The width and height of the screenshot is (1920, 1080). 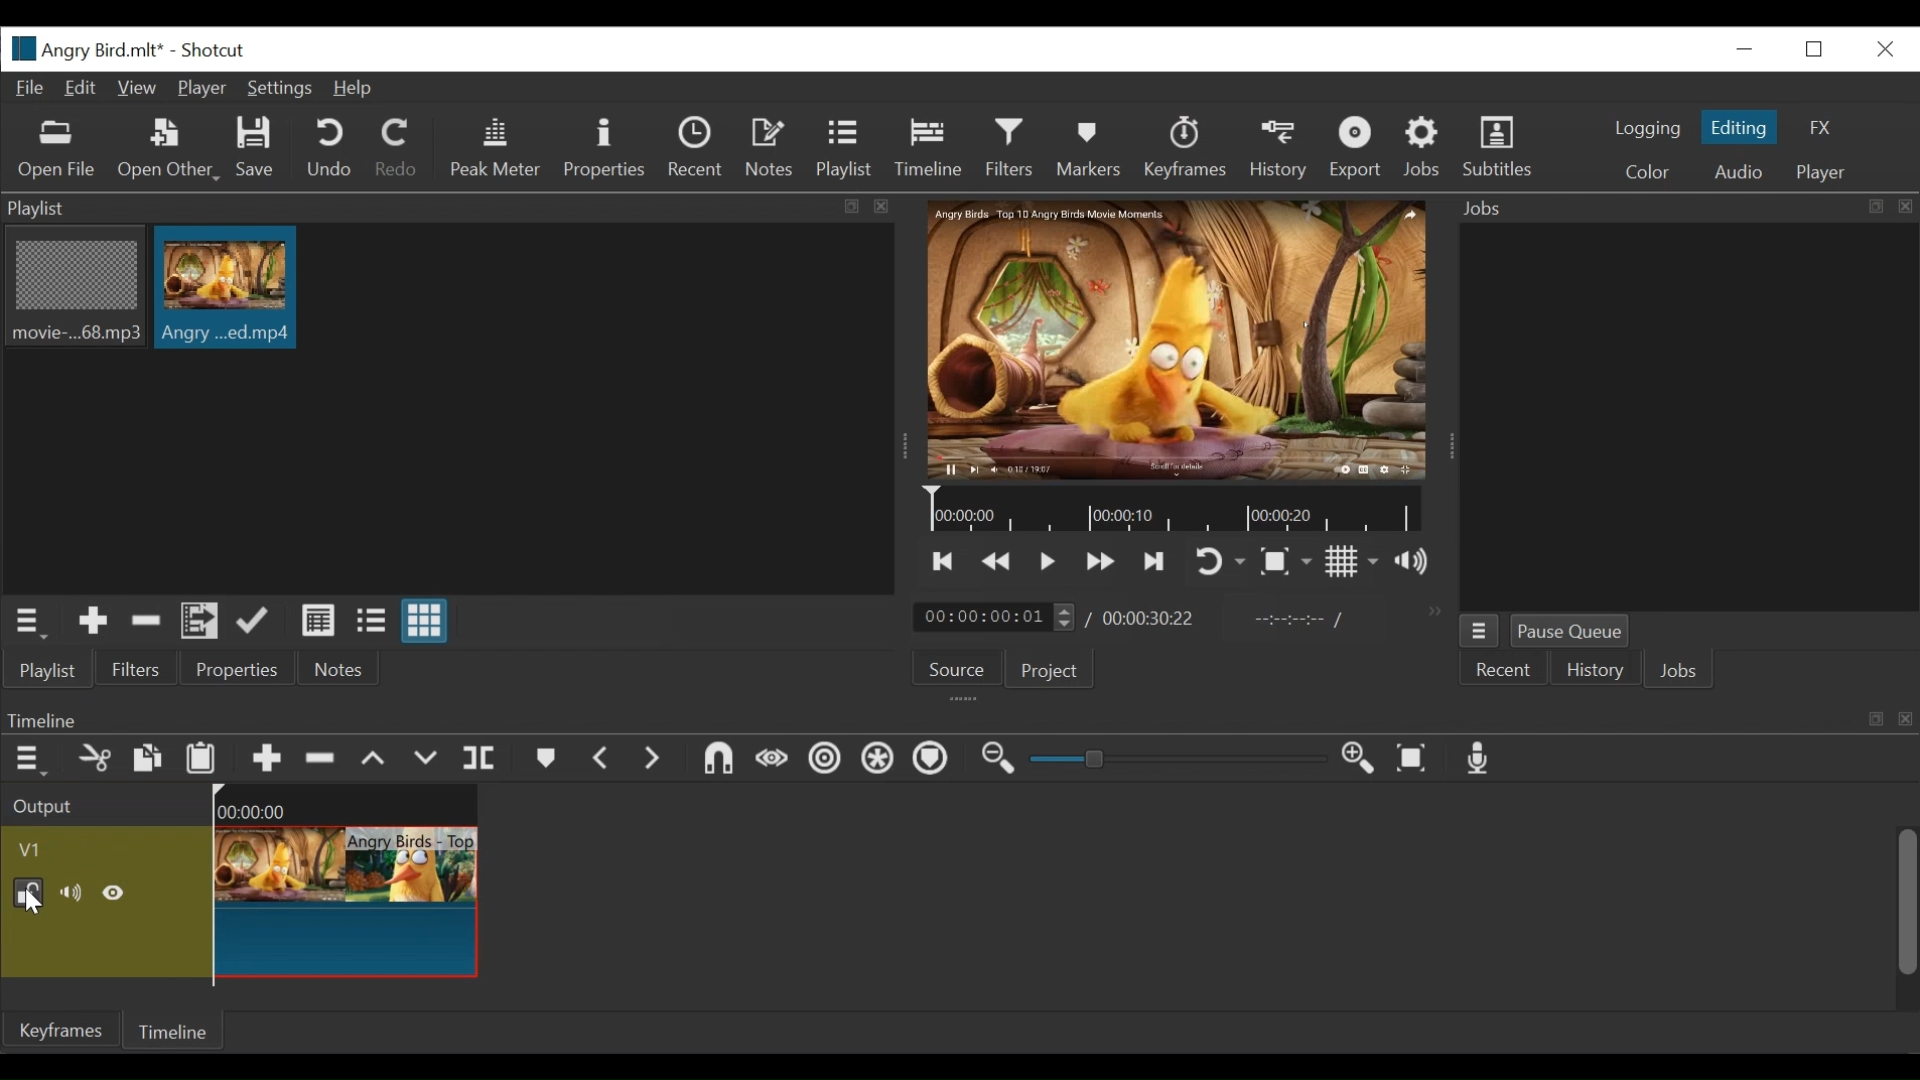 I want to click on Timeline, so click(x=1173, y=510).